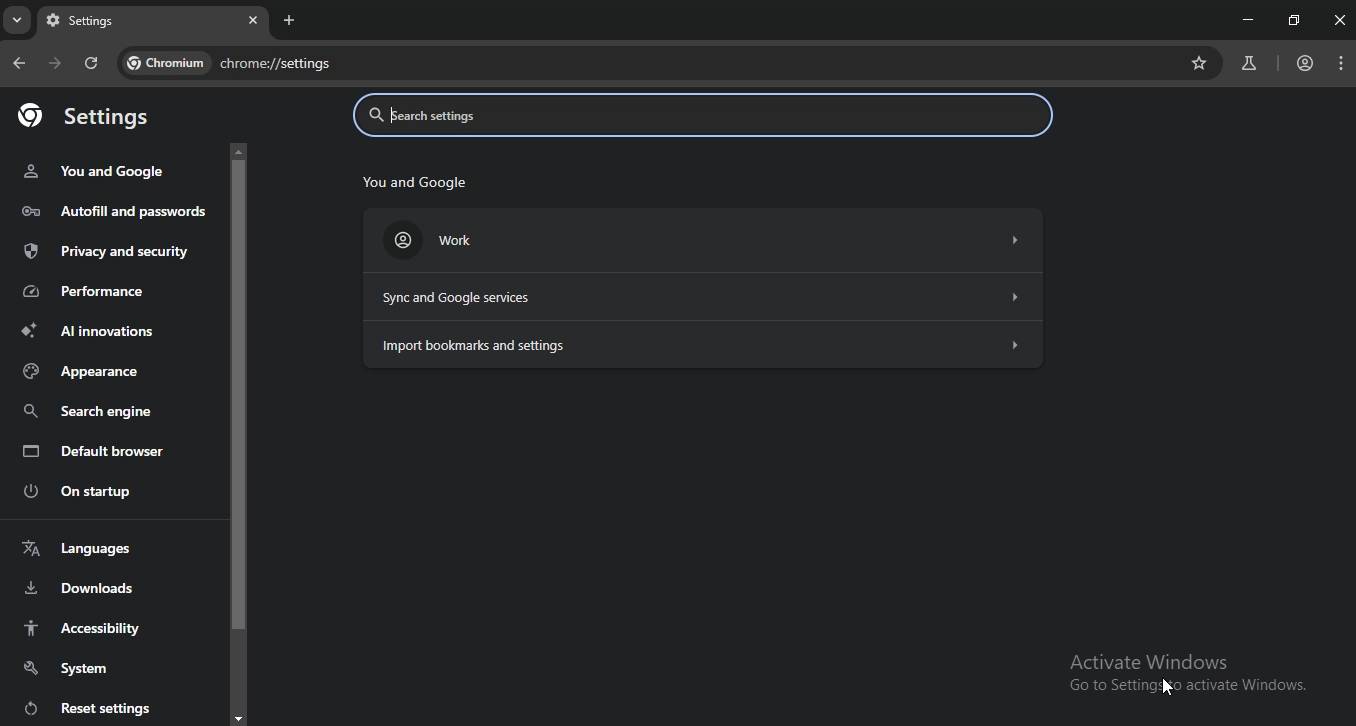  Describe the element at coordinates (114, 23) in the screenshot. I see `settings` at that location.